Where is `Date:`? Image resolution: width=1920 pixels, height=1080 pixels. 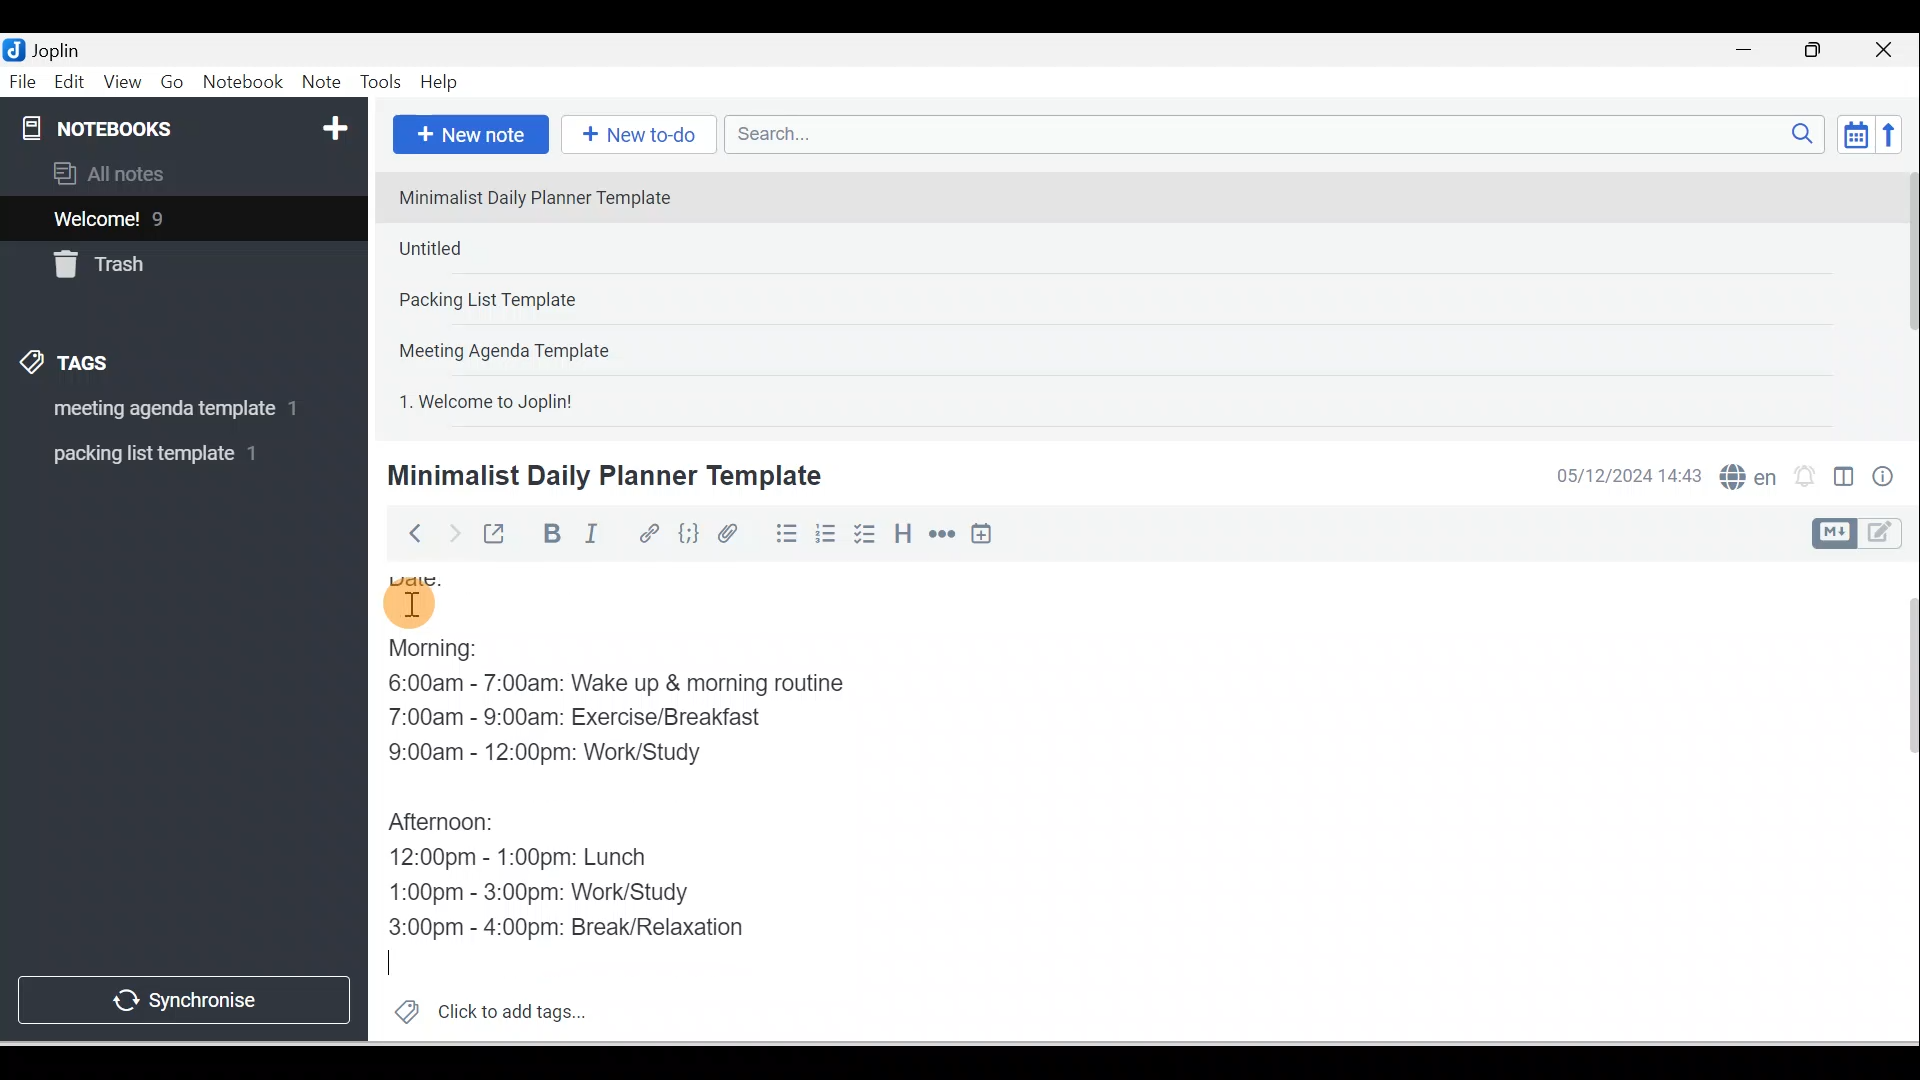 Date: is located at coordinates (466, 579).